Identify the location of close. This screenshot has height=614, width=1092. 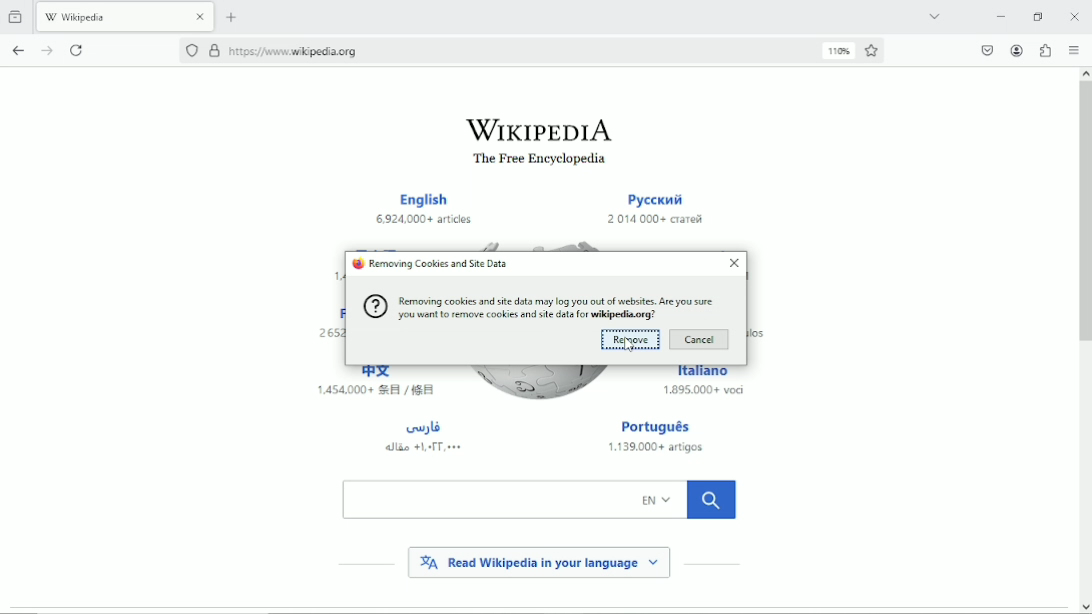
(735, 263).